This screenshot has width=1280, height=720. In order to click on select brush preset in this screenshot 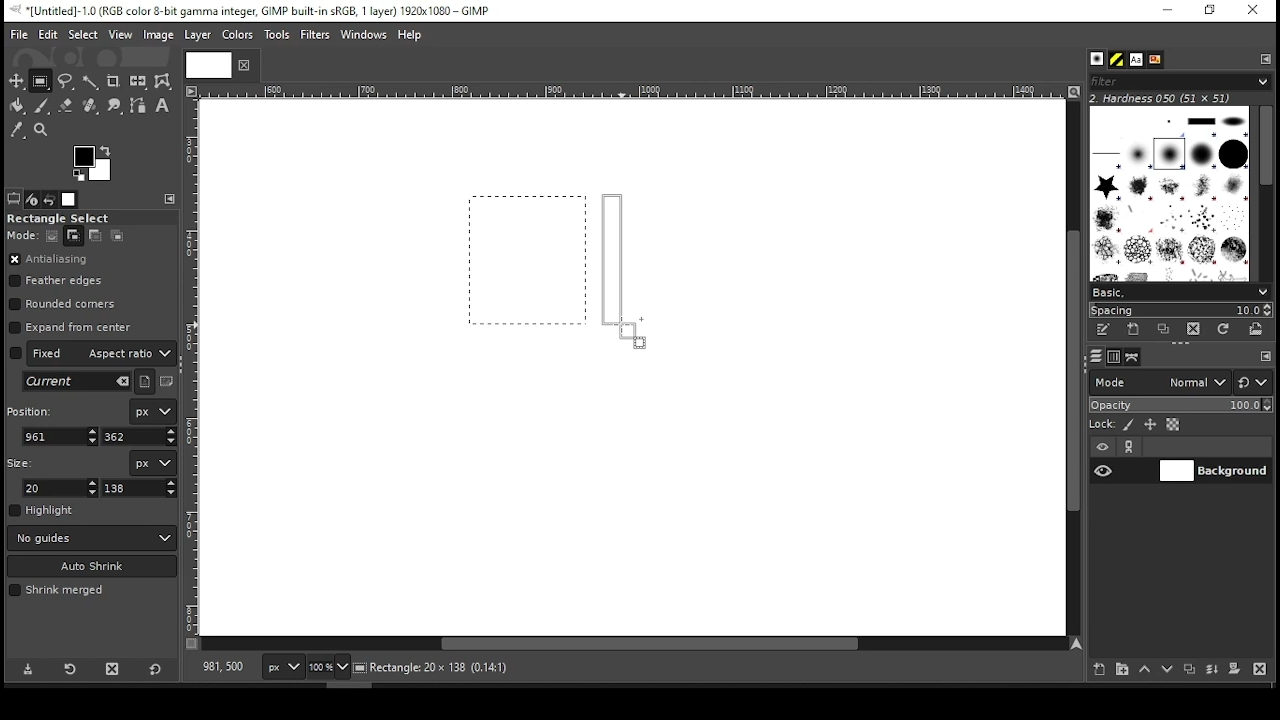, I will do `click(1182, 291)`.